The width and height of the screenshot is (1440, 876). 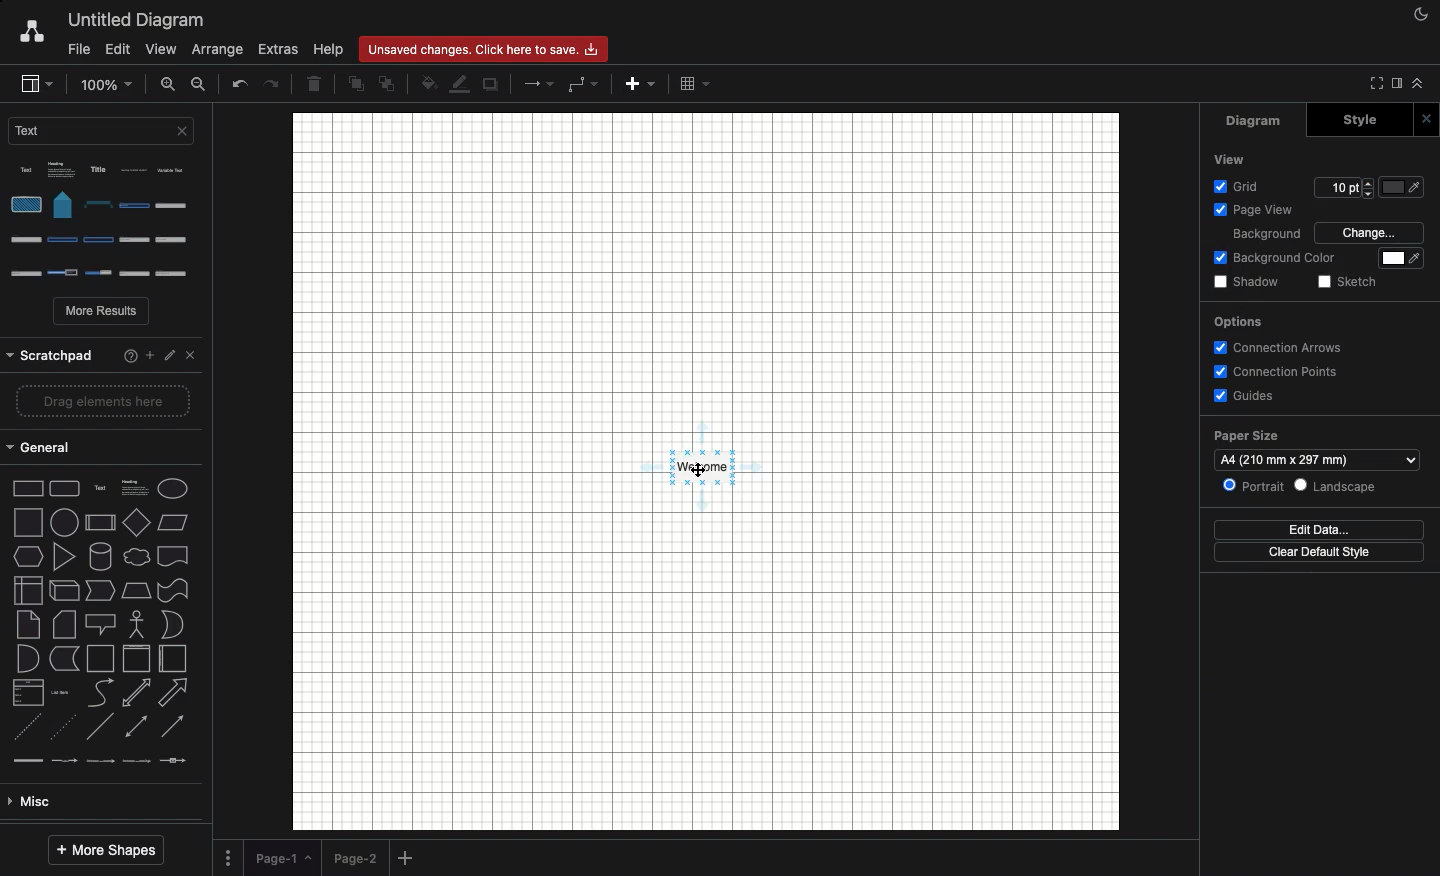 I want to click on , so click(x=1314, y=457).